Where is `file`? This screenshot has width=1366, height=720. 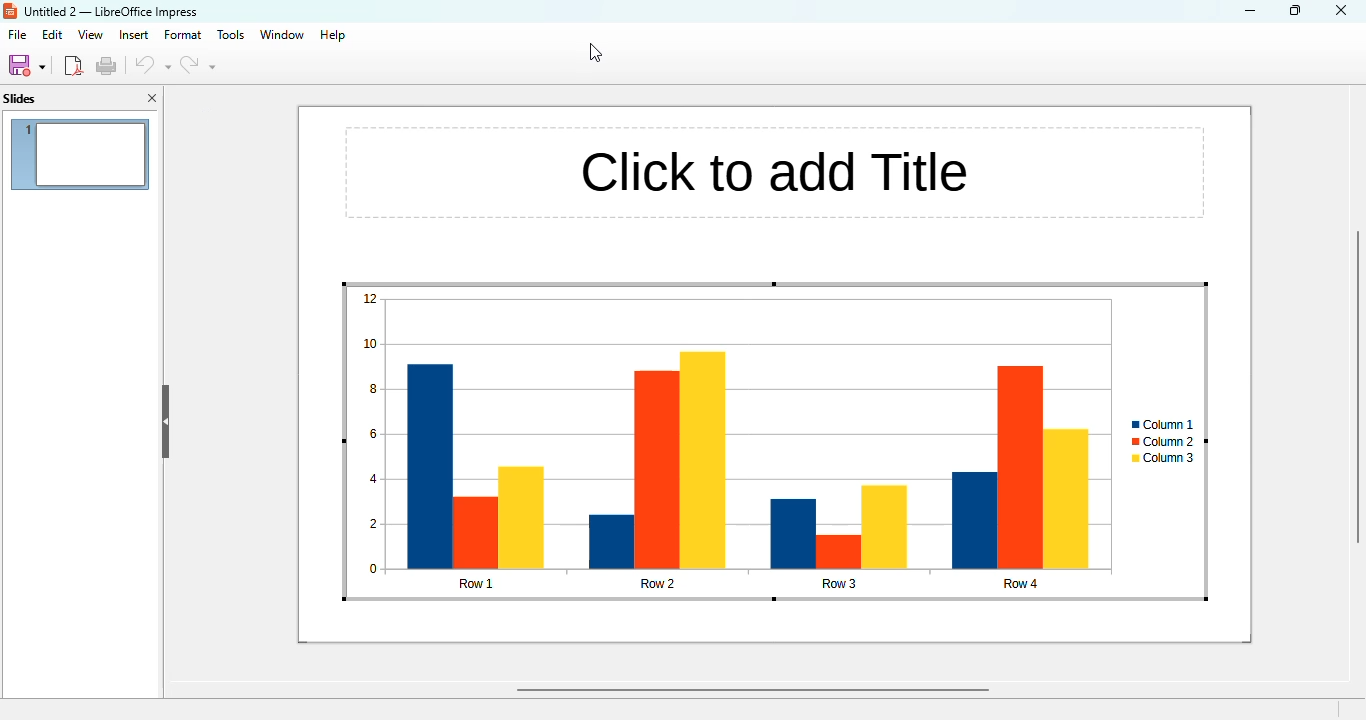 file is located at coordinates (15, 35).